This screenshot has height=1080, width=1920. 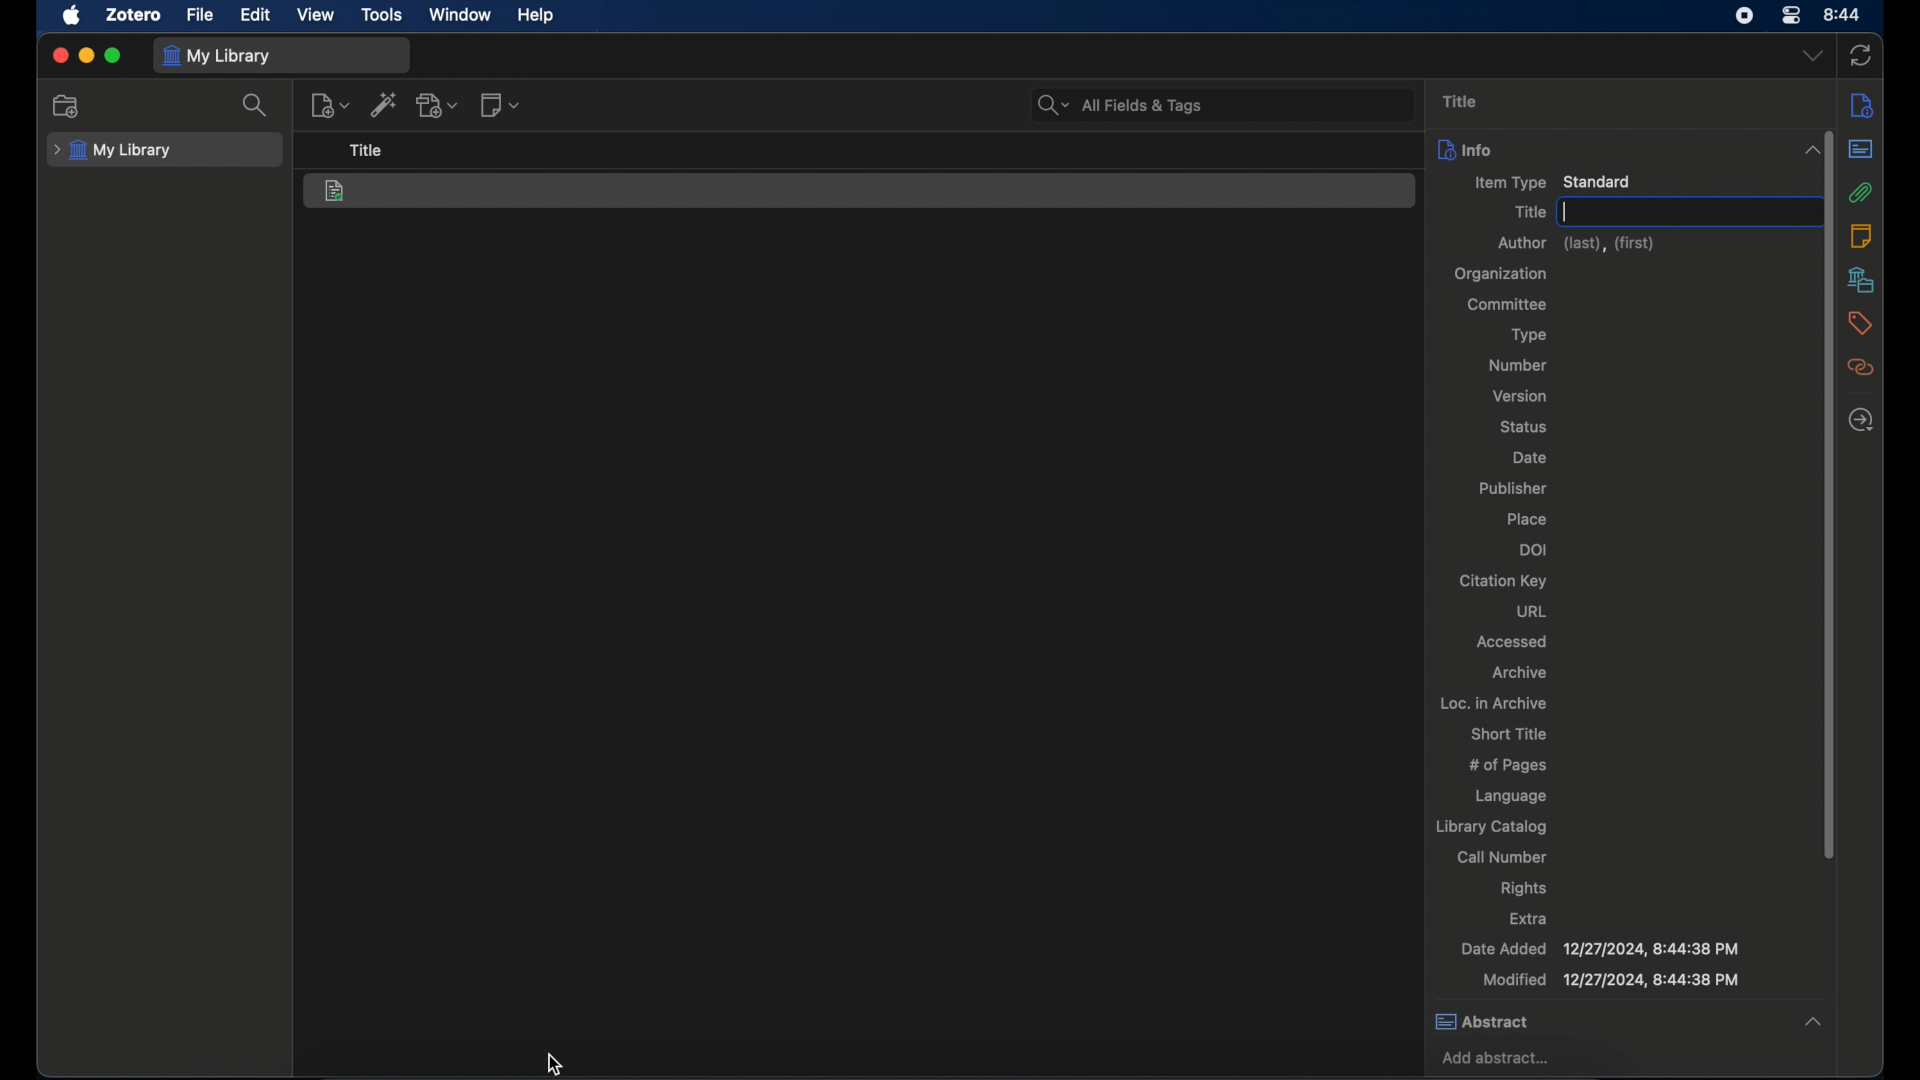 I want to click on type, so click(x=1524, y=334).